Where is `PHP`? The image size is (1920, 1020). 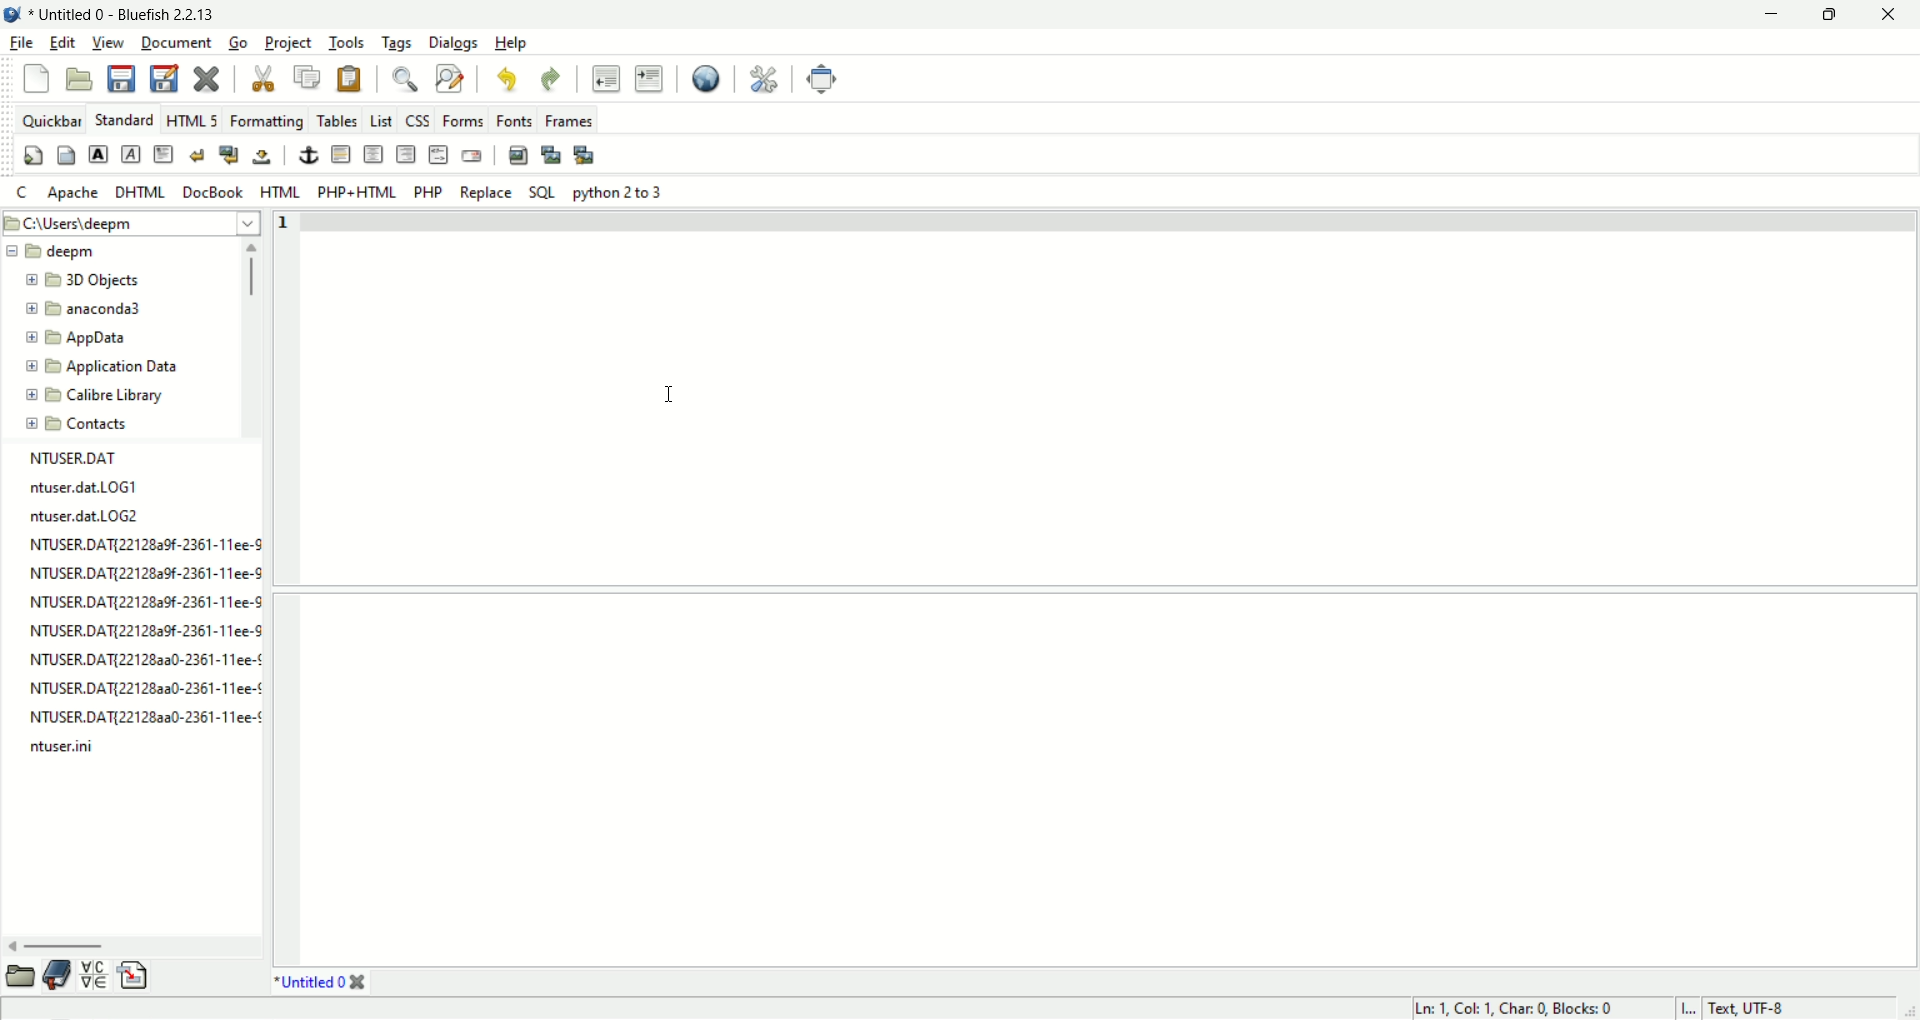
PHP is located at coordinates (431, 192).